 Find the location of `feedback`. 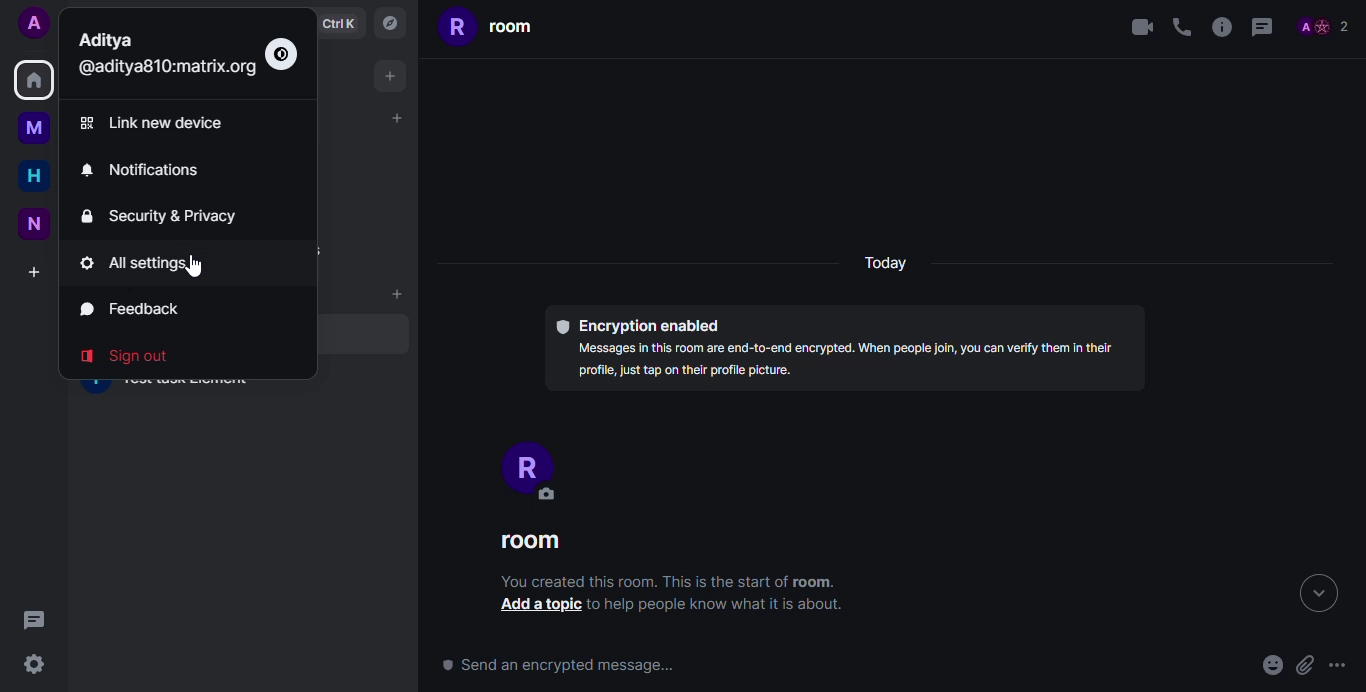

feedback is located at coordinates (134, 308).